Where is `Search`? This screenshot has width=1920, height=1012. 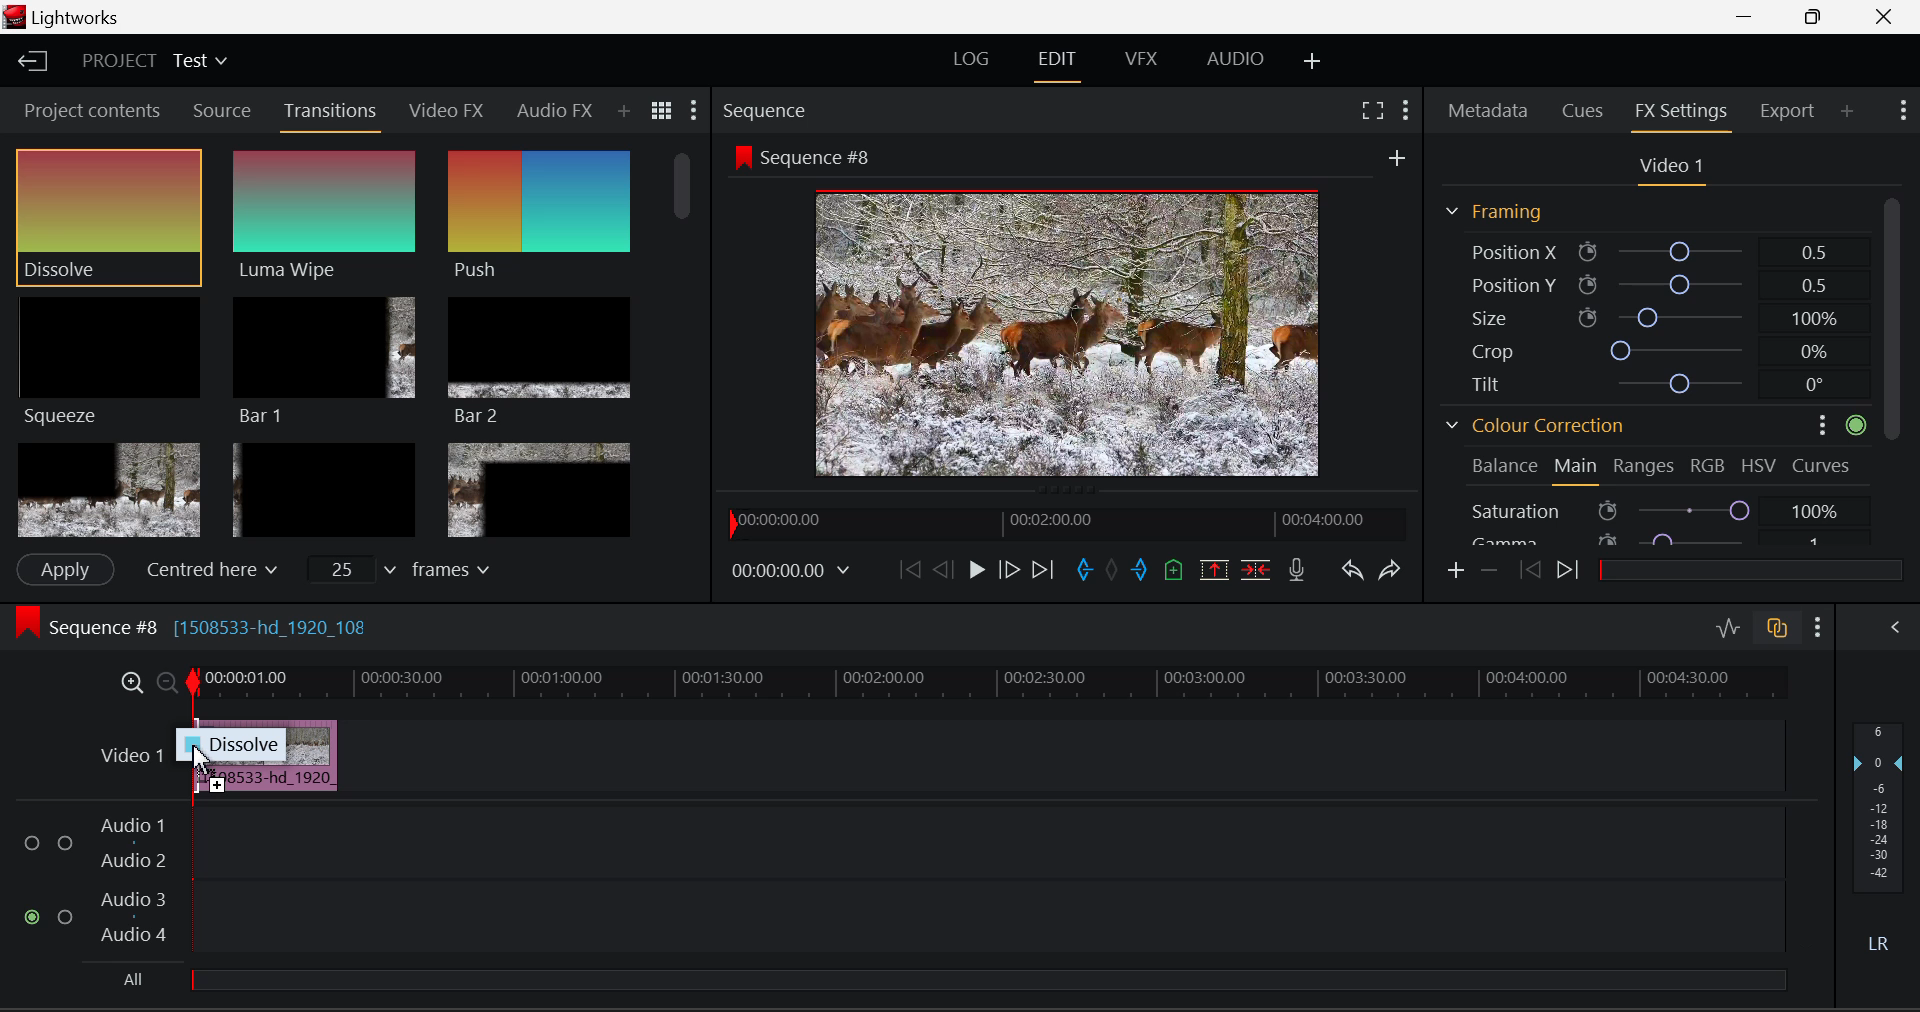 Search is located at coordinates (626, 107).